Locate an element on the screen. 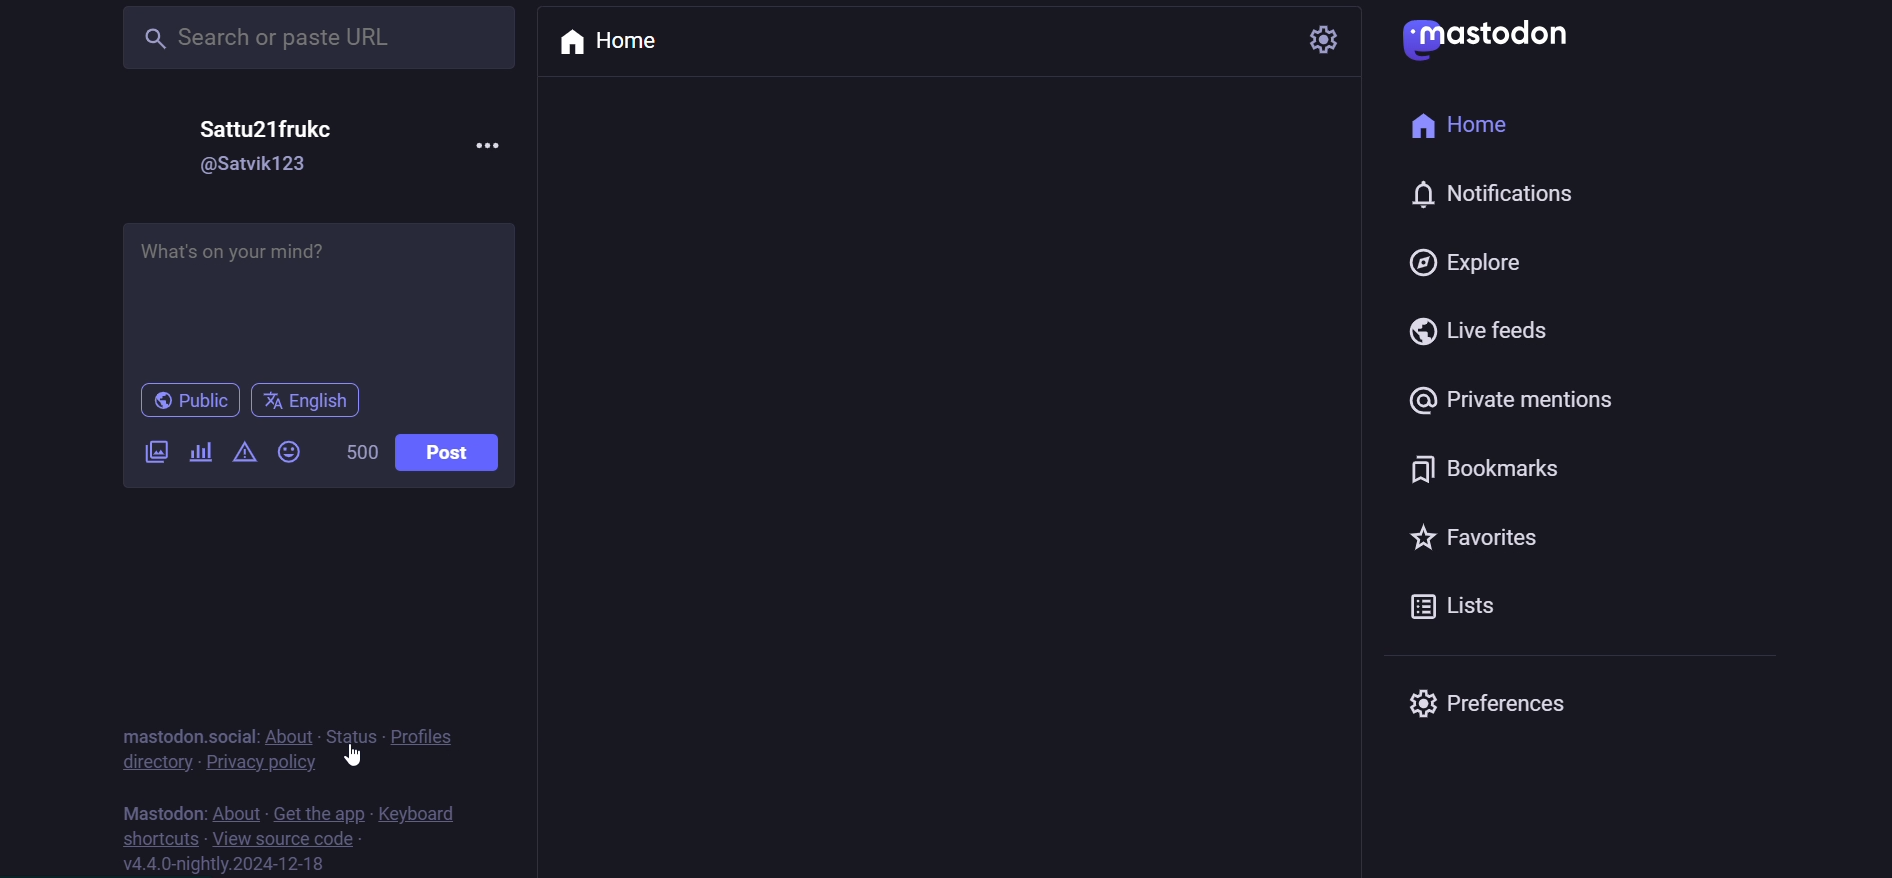 The image size is (1892, 878). home is located at coordinates (1463, 124).